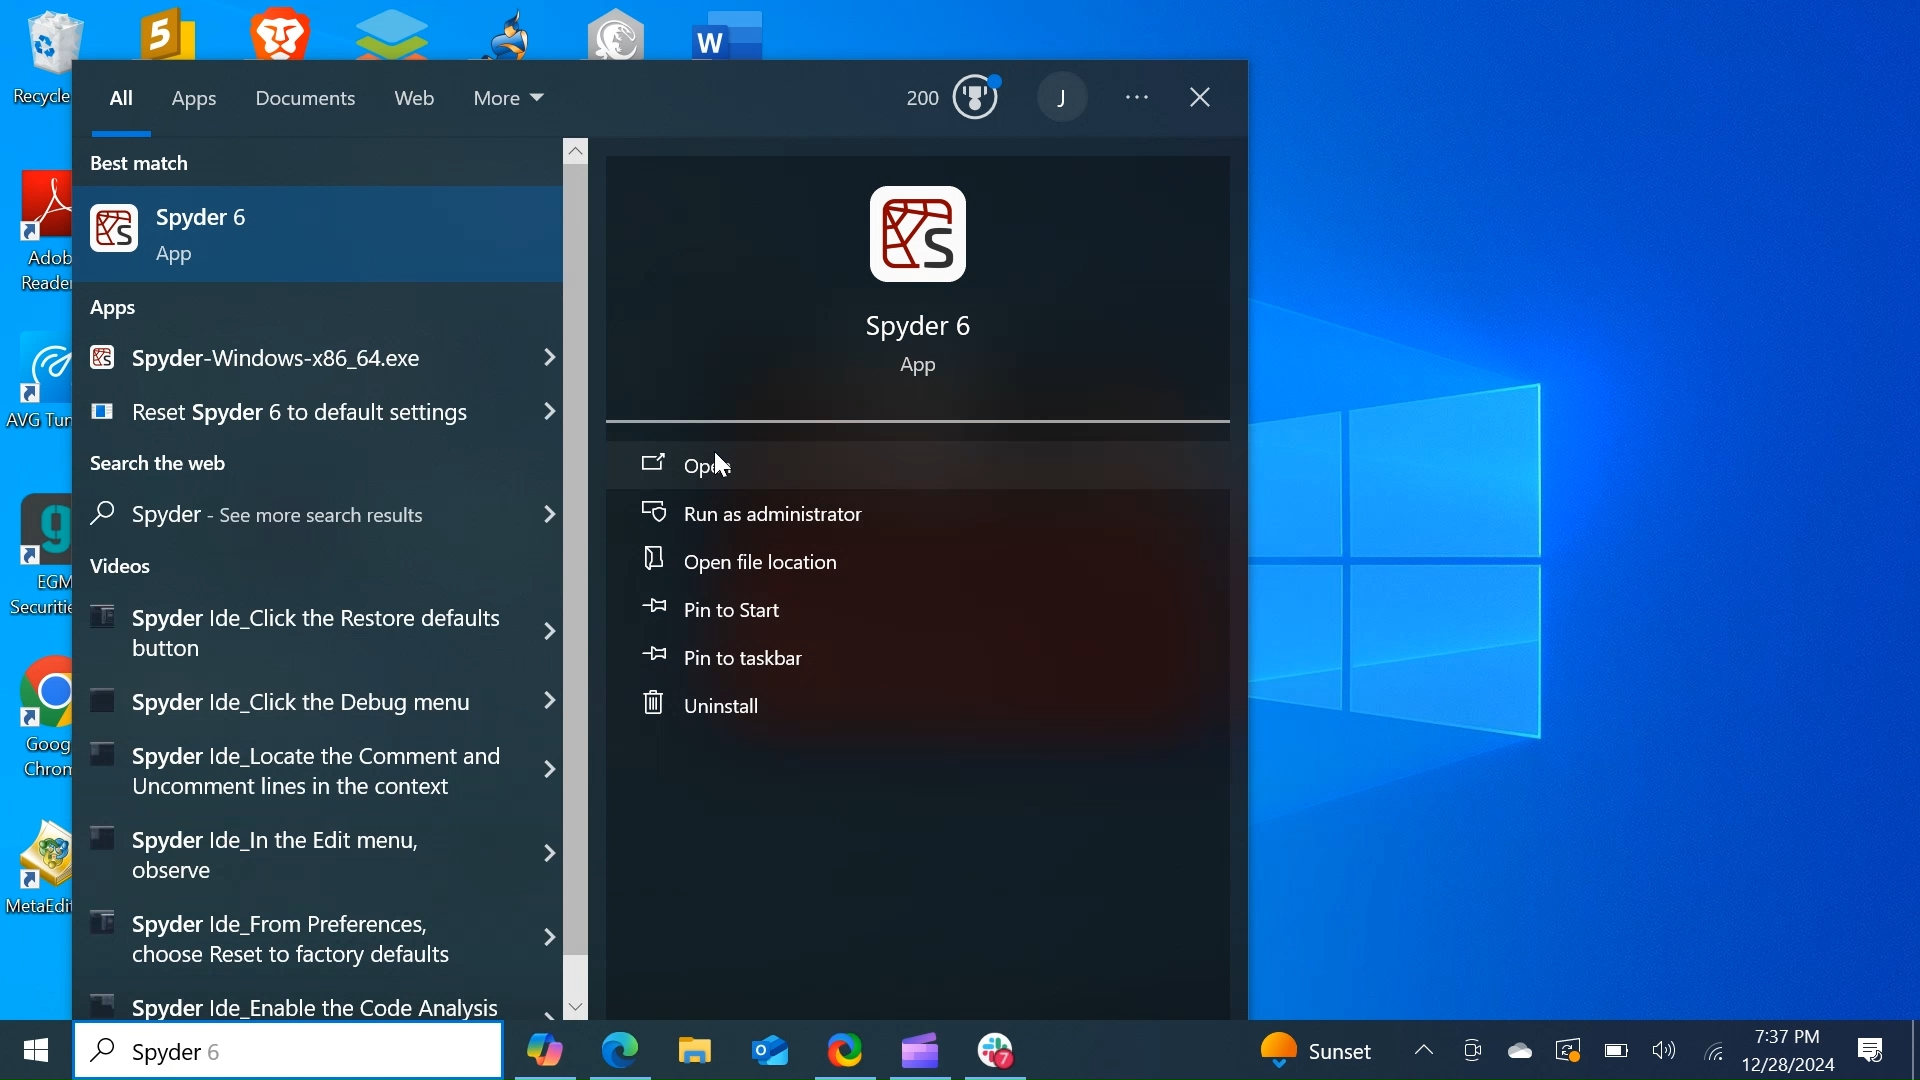 This screenshot has width=1920, height=1080. What do you see at coordinates (1613, 1051) in the screenshot?
I see `Charge` at bounding box center [1613, 1051].